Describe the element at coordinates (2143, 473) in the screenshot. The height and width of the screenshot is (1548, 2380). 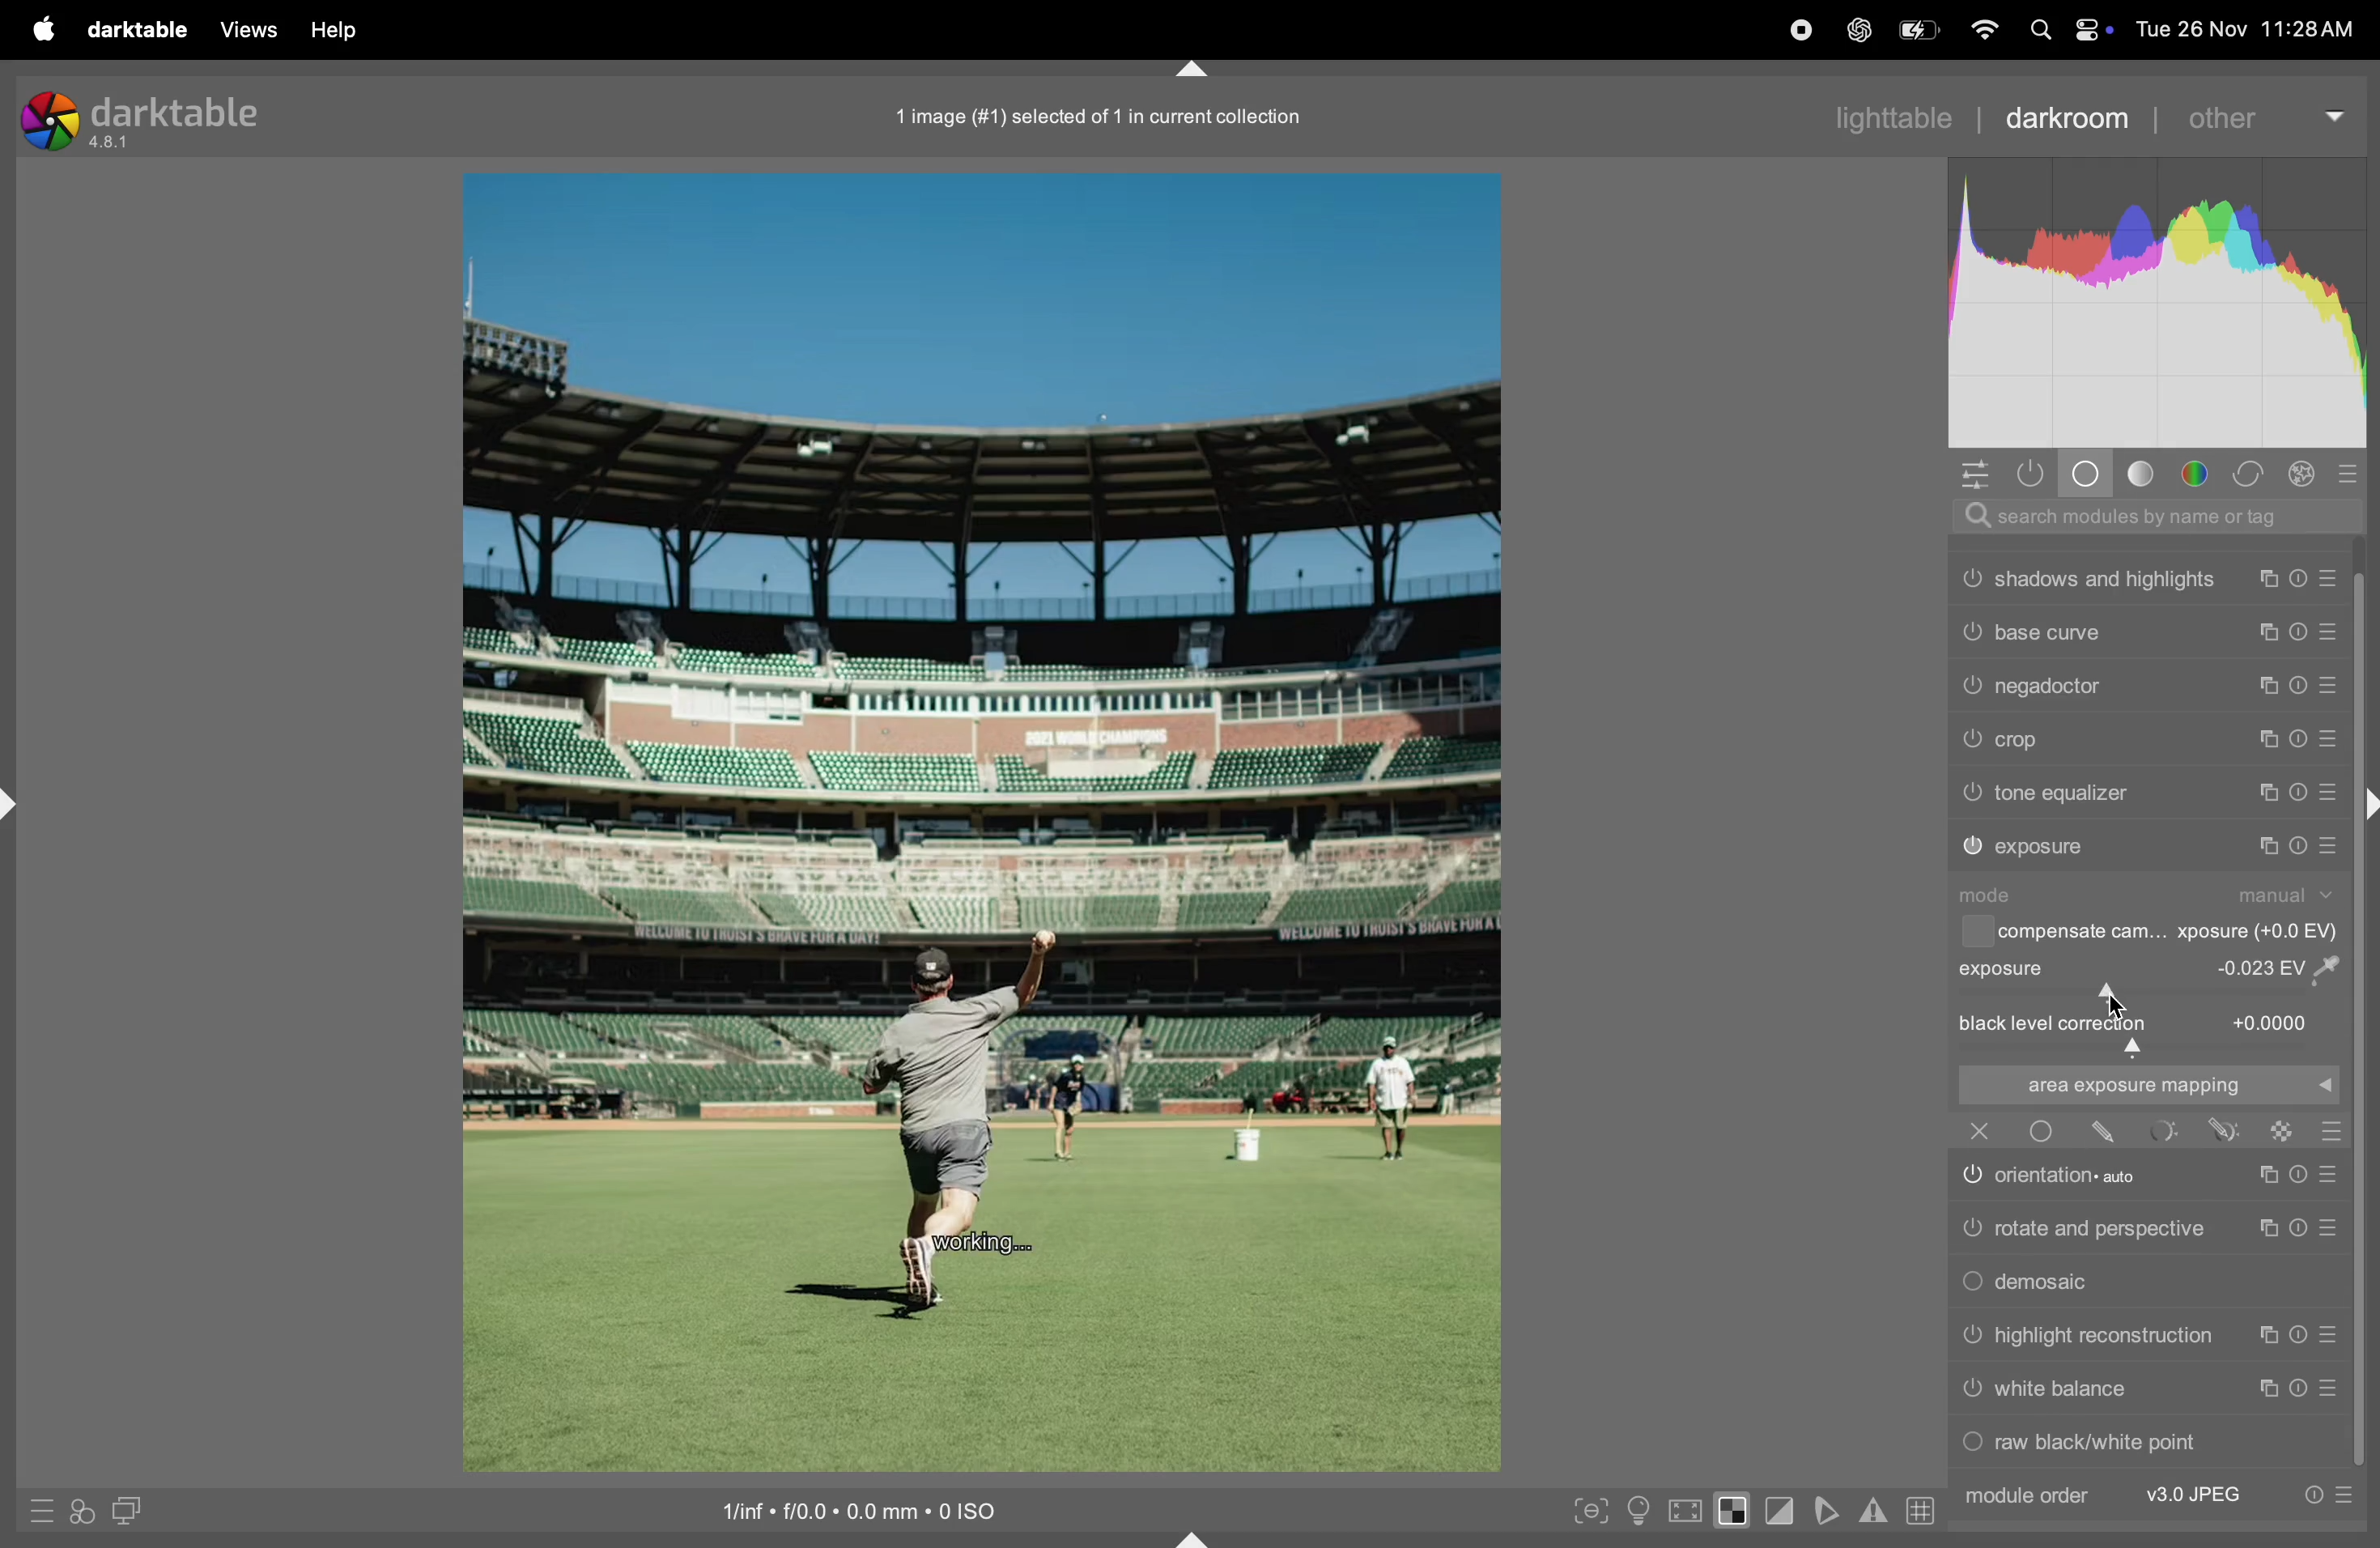
I see `tone` at that location.